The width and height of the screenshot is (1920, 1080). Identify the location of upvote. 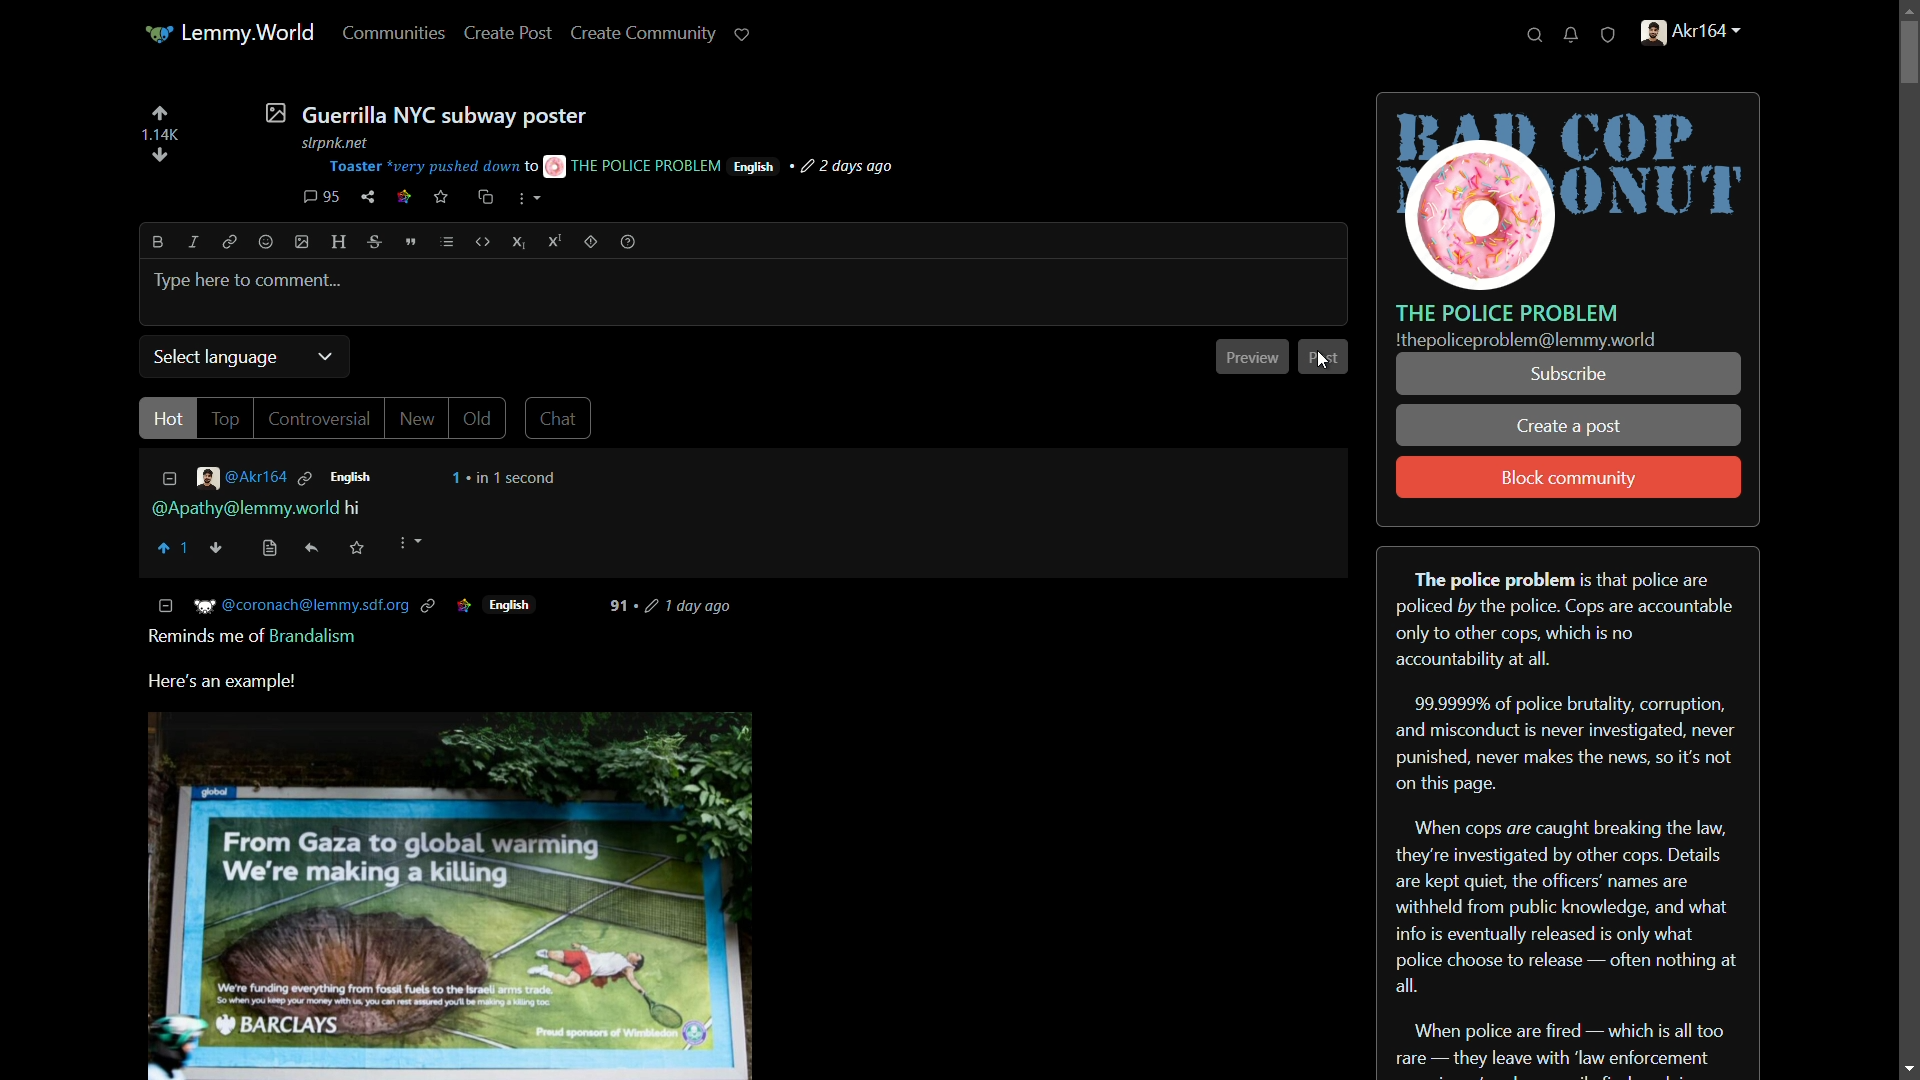
(173, 548).